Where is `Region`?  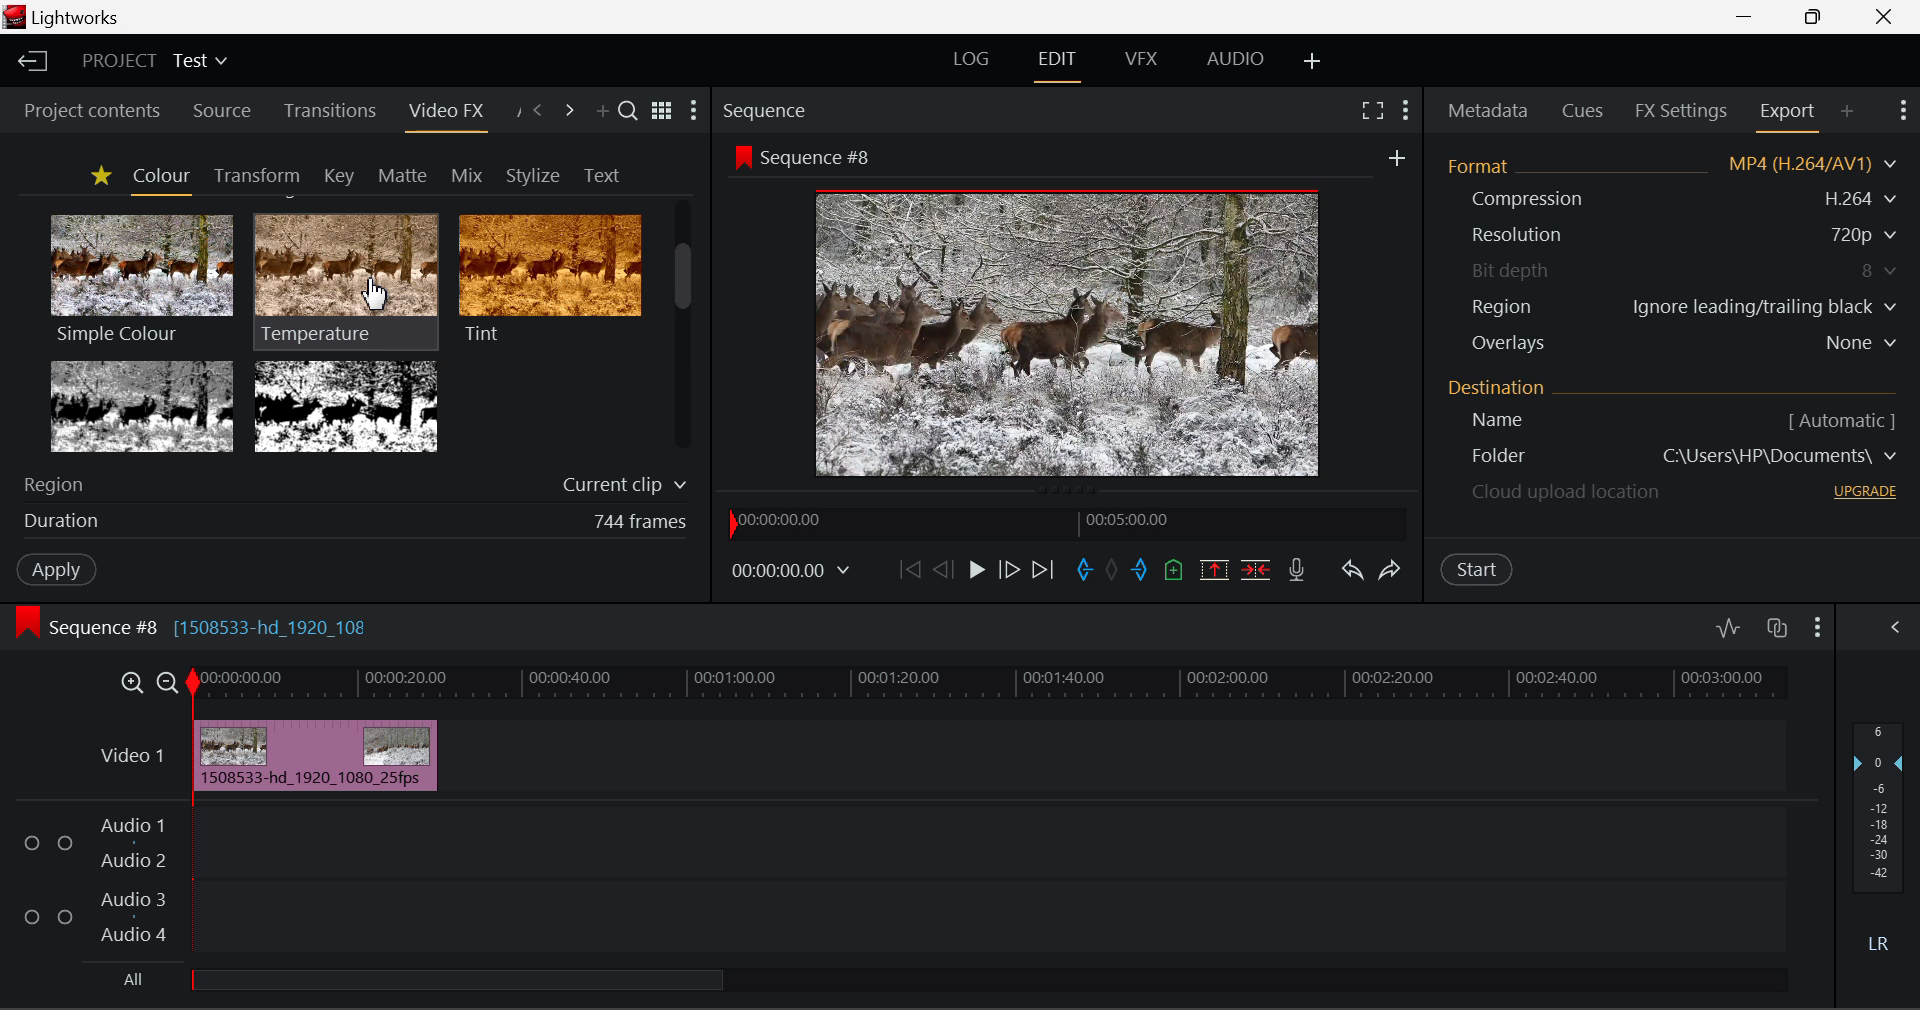
Region is located at coordinates (59, 483).